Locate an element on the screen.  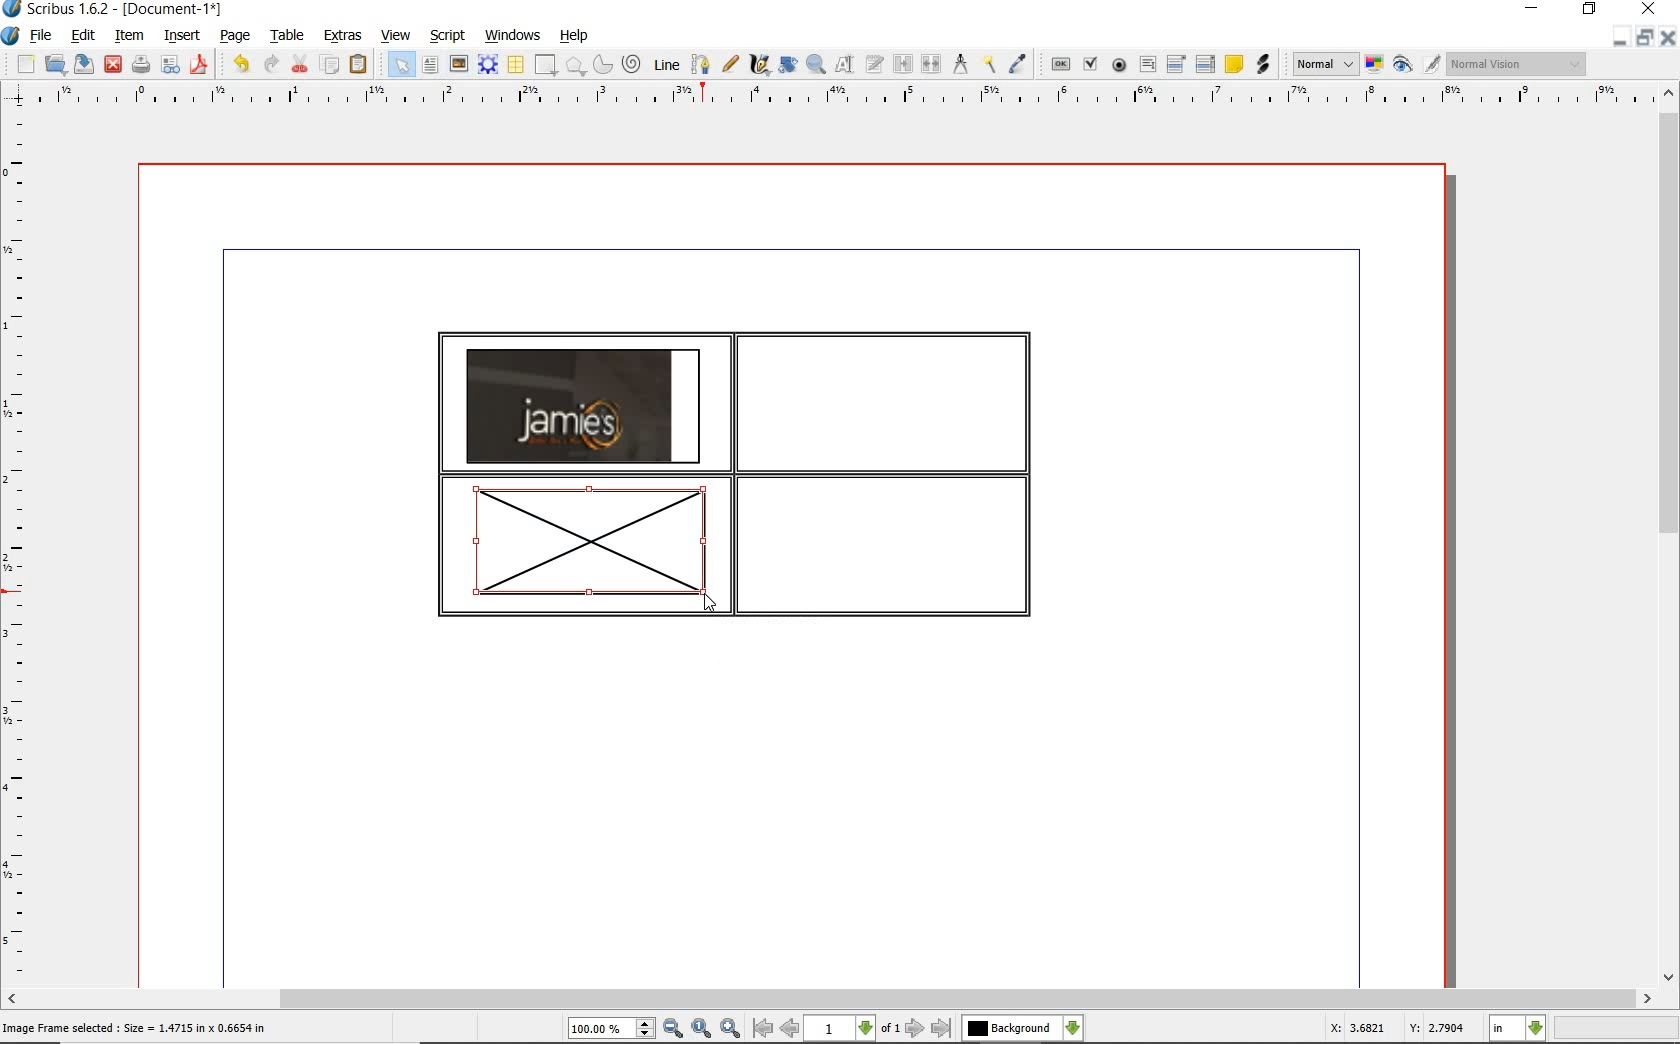
rotate item is located at coordinates (786, 66).